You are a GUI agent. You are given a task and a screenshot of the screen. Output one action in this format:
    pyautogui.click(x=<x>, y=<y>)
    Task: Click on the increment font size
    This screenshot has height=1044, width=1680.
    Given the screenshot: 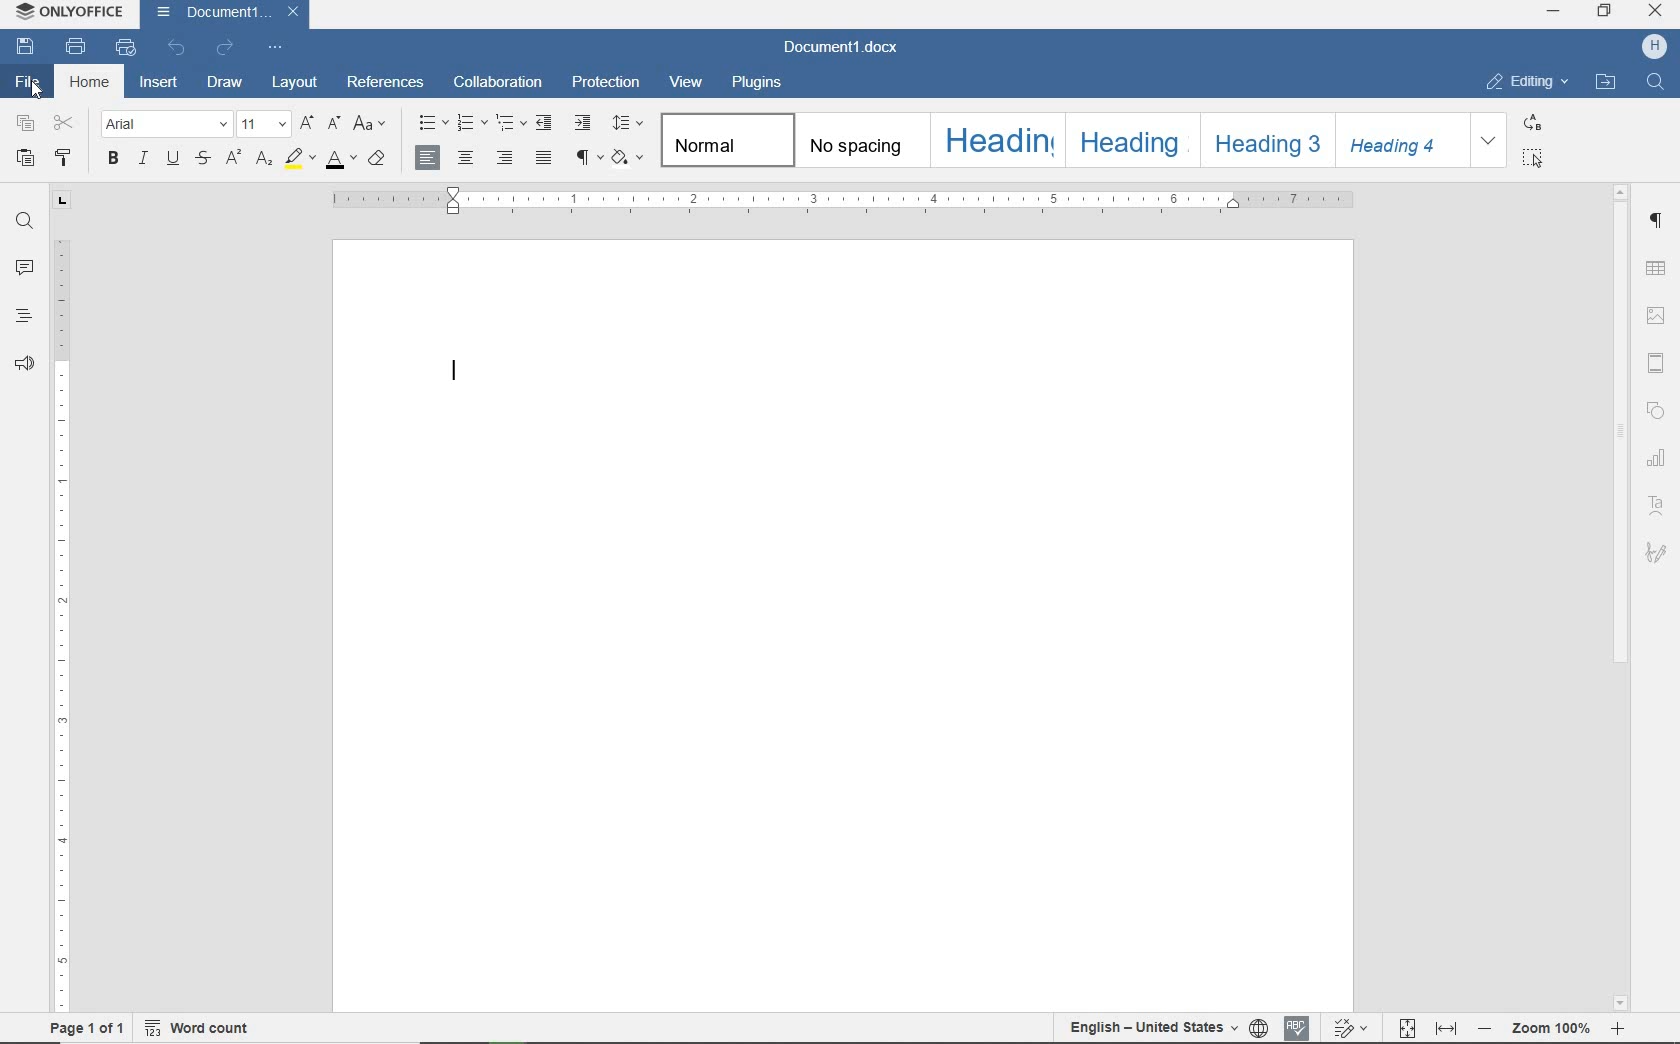 What is the action you would take?
    pyautogui.click(x=307, y=126)
    